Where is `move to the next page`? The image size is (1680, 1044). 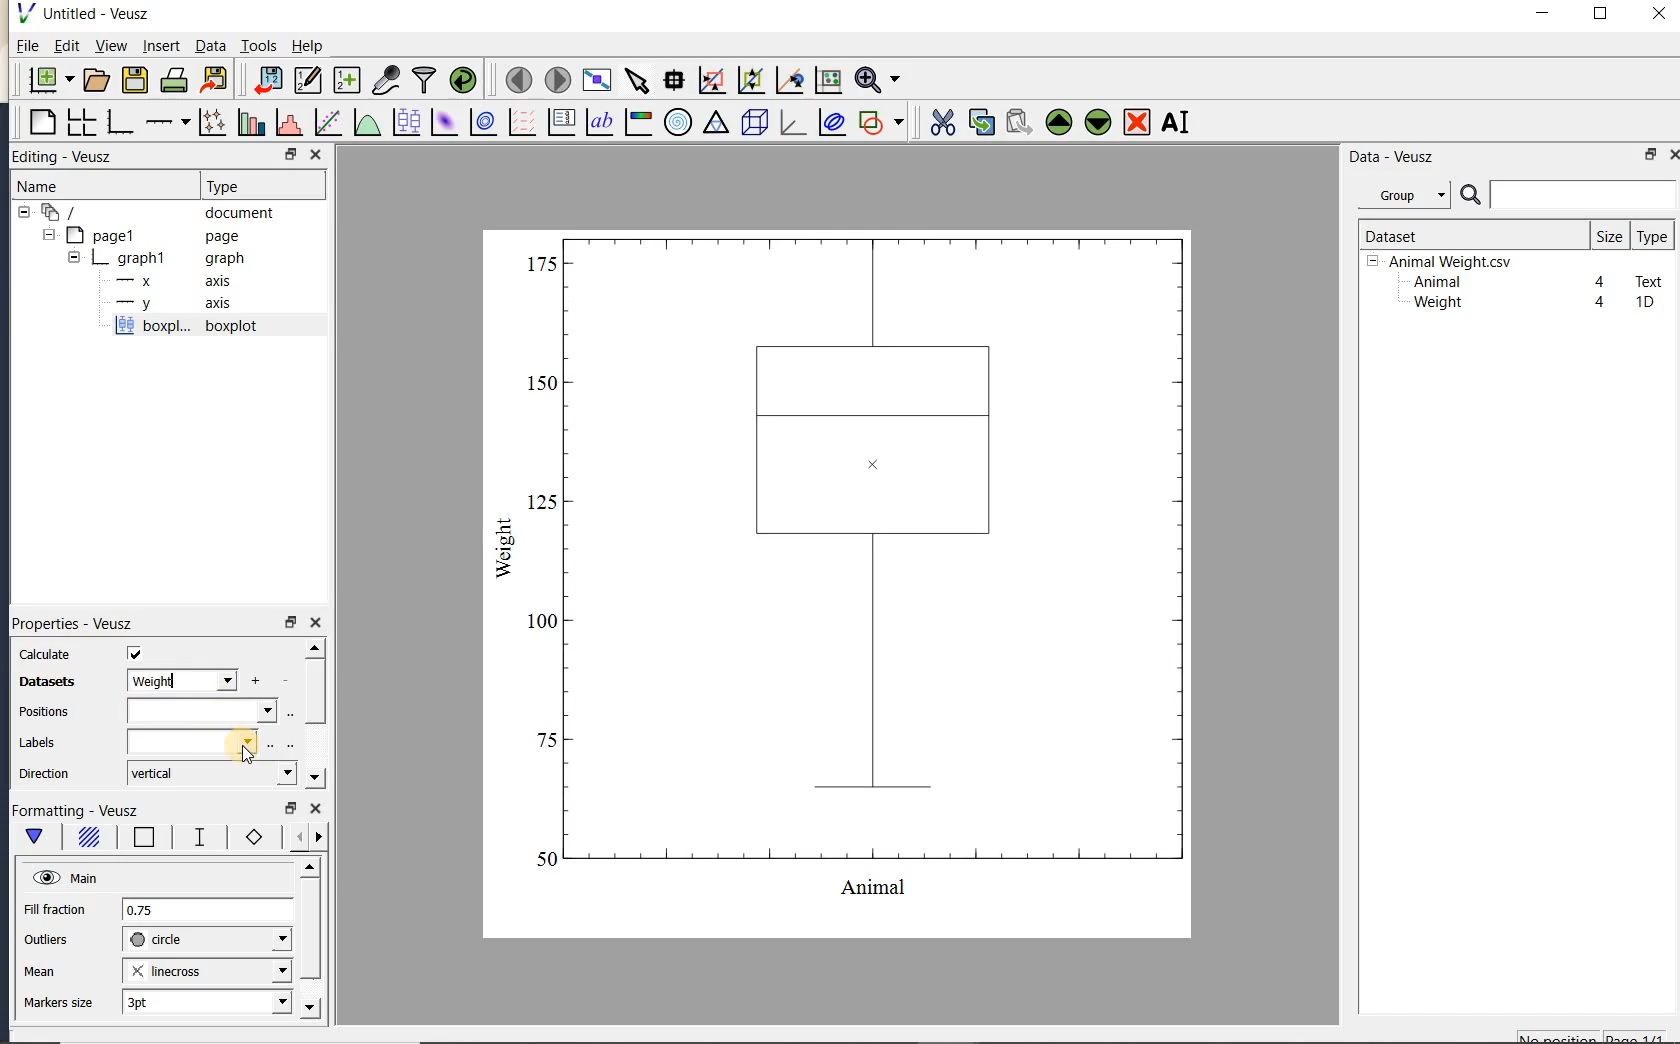 move to the next page is located at coordinates (556, 78).